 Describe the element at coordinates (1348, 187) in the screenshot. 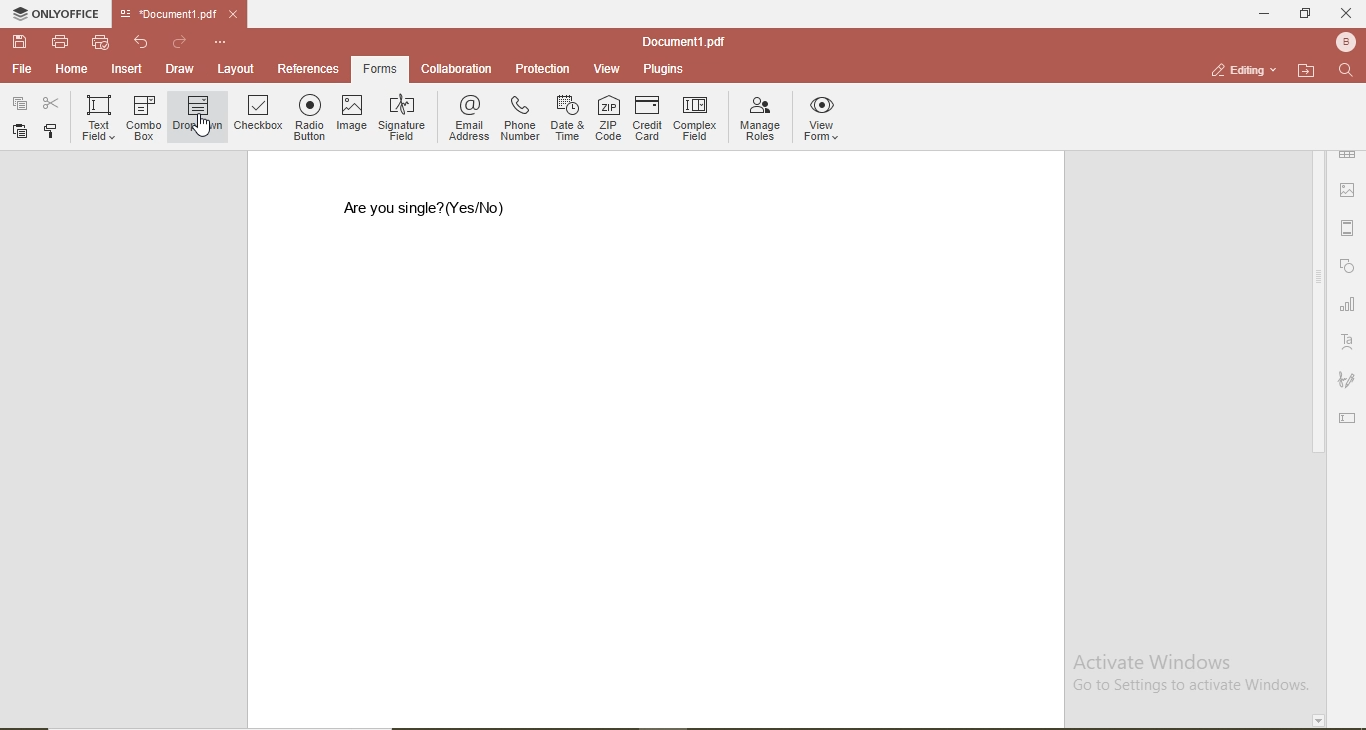

I see `image` at that location.